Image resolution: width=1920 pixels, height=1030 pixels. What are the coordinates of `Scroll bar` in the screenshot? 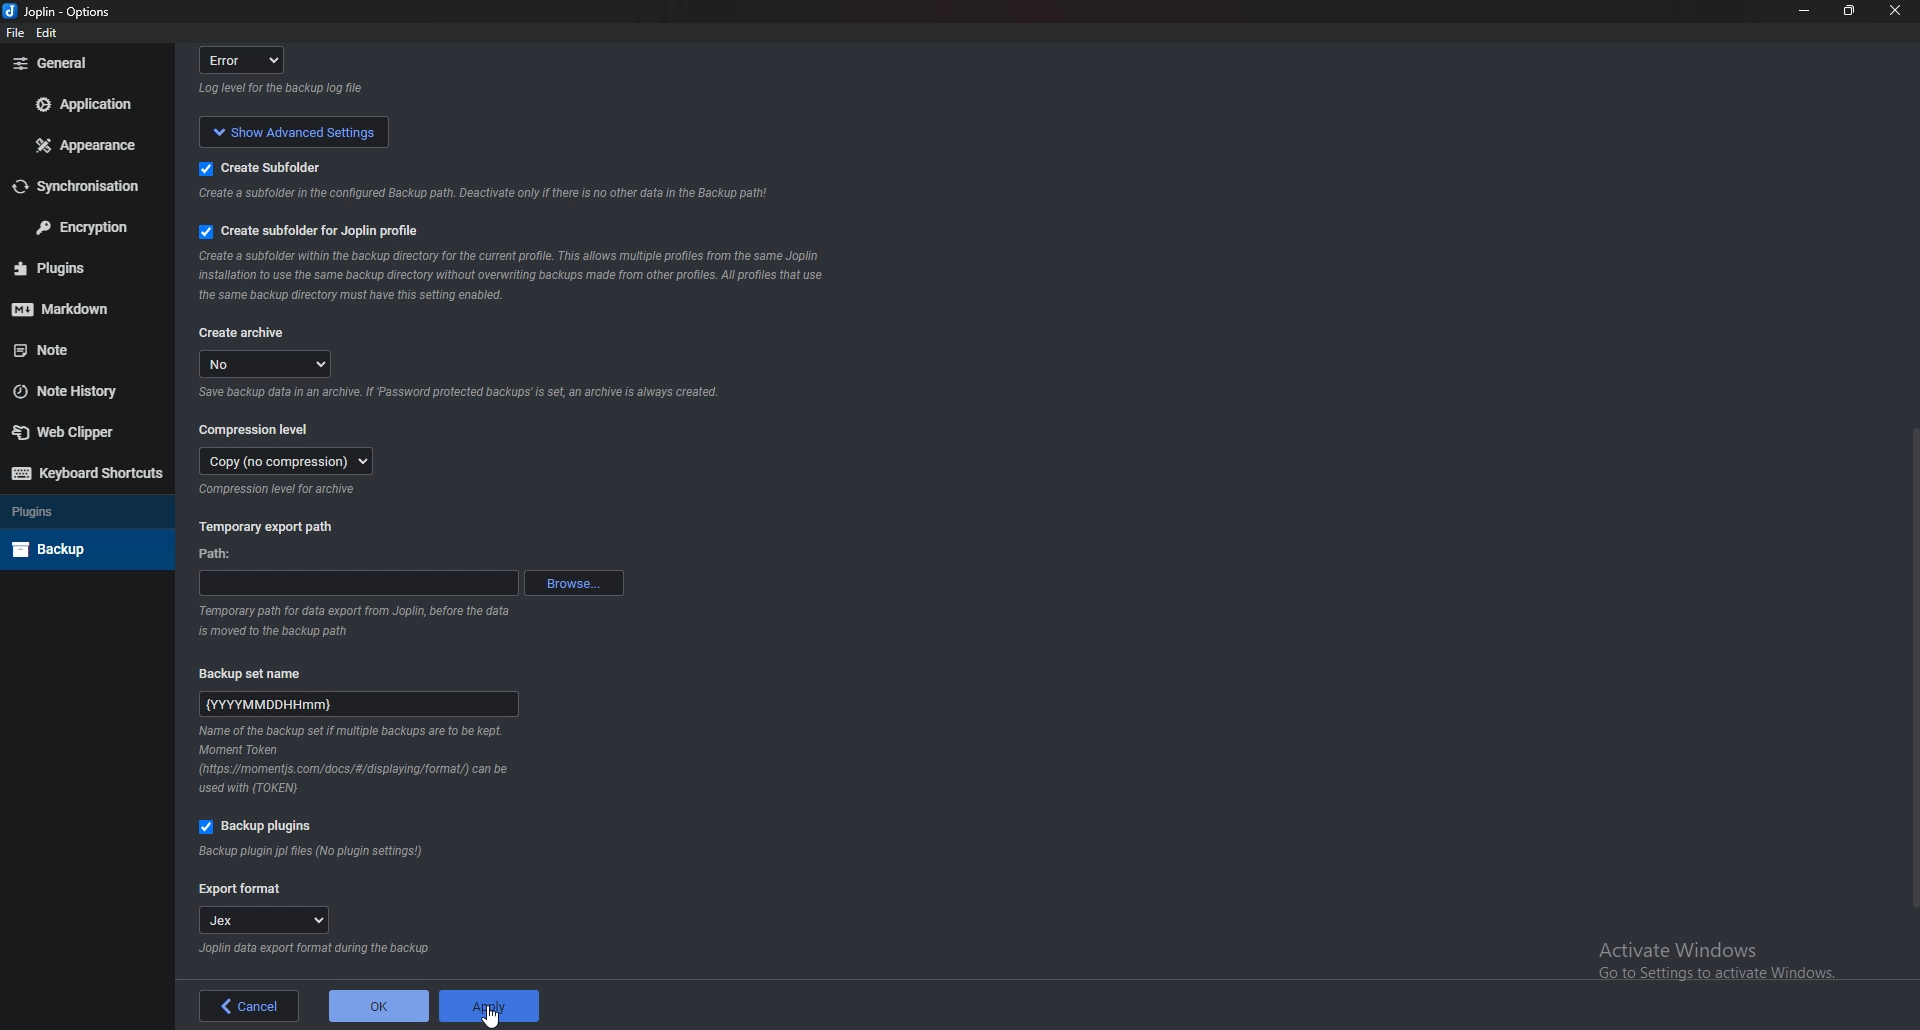 It's located at (1908, 667).